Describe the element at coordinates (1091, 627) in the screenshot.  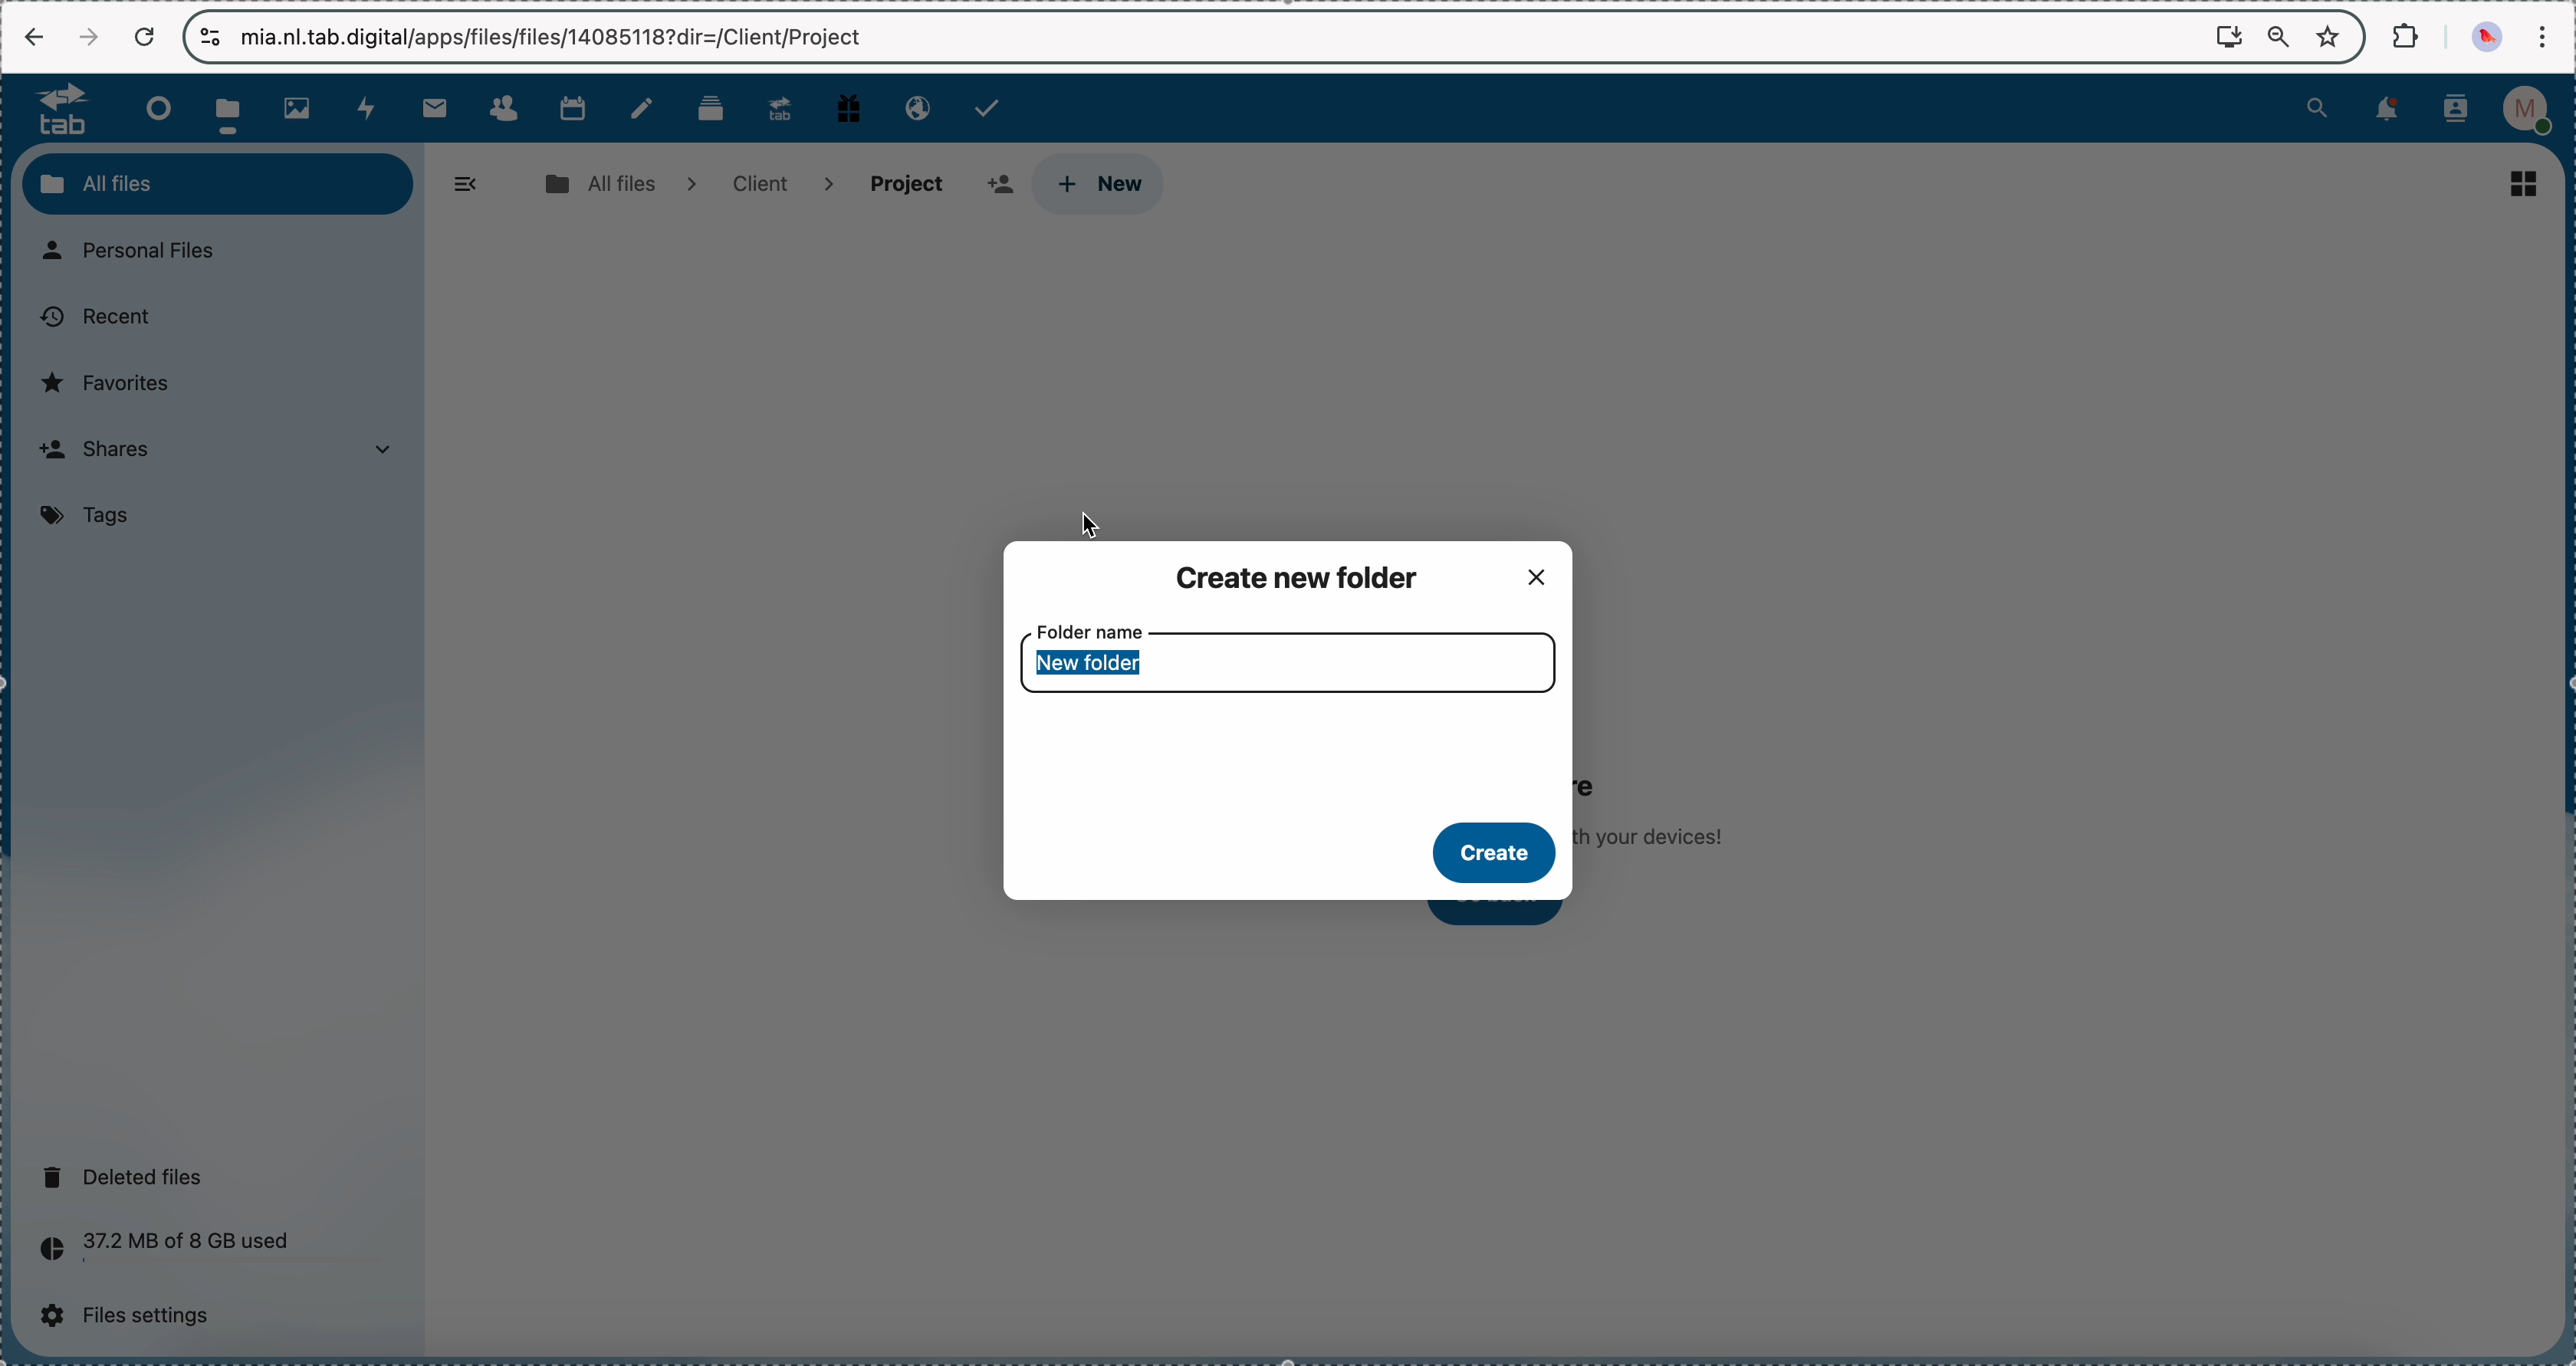
I see `folder name` at that location.